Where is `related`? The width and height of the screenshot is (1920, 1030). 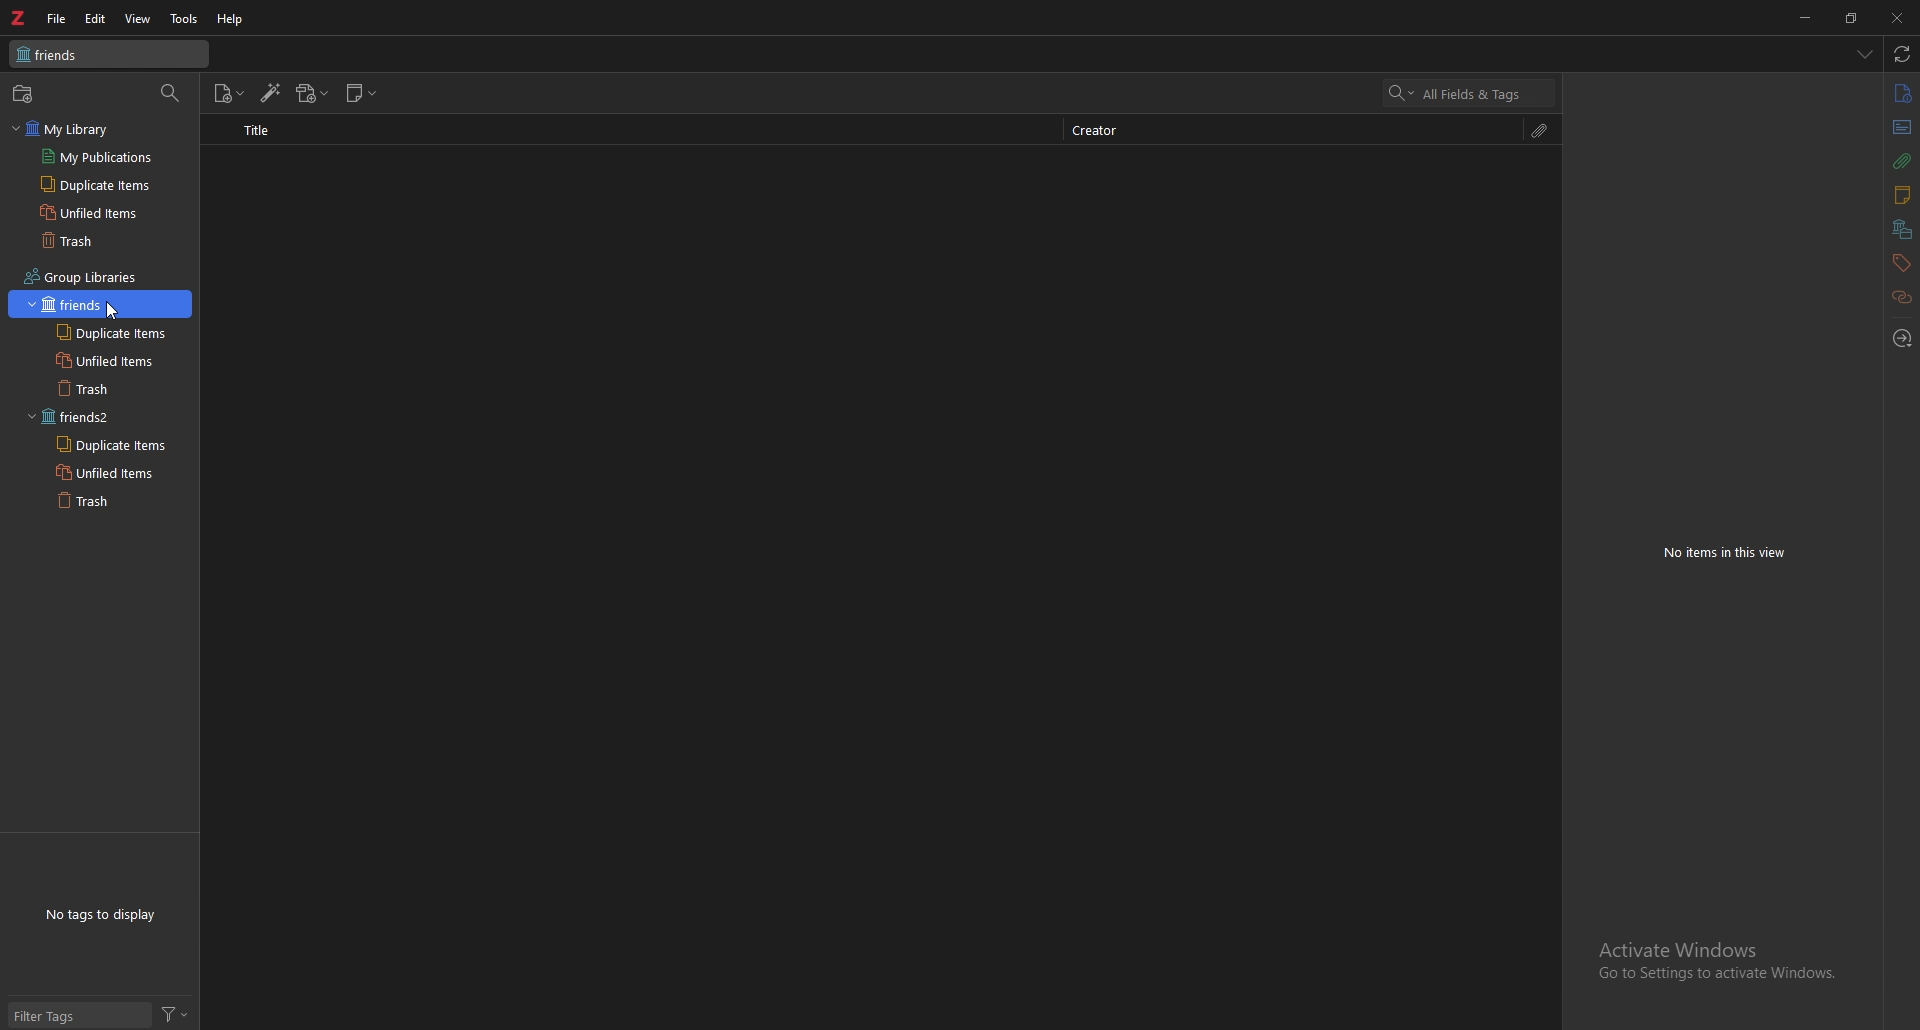
related is located at coordinates (1903, 297).